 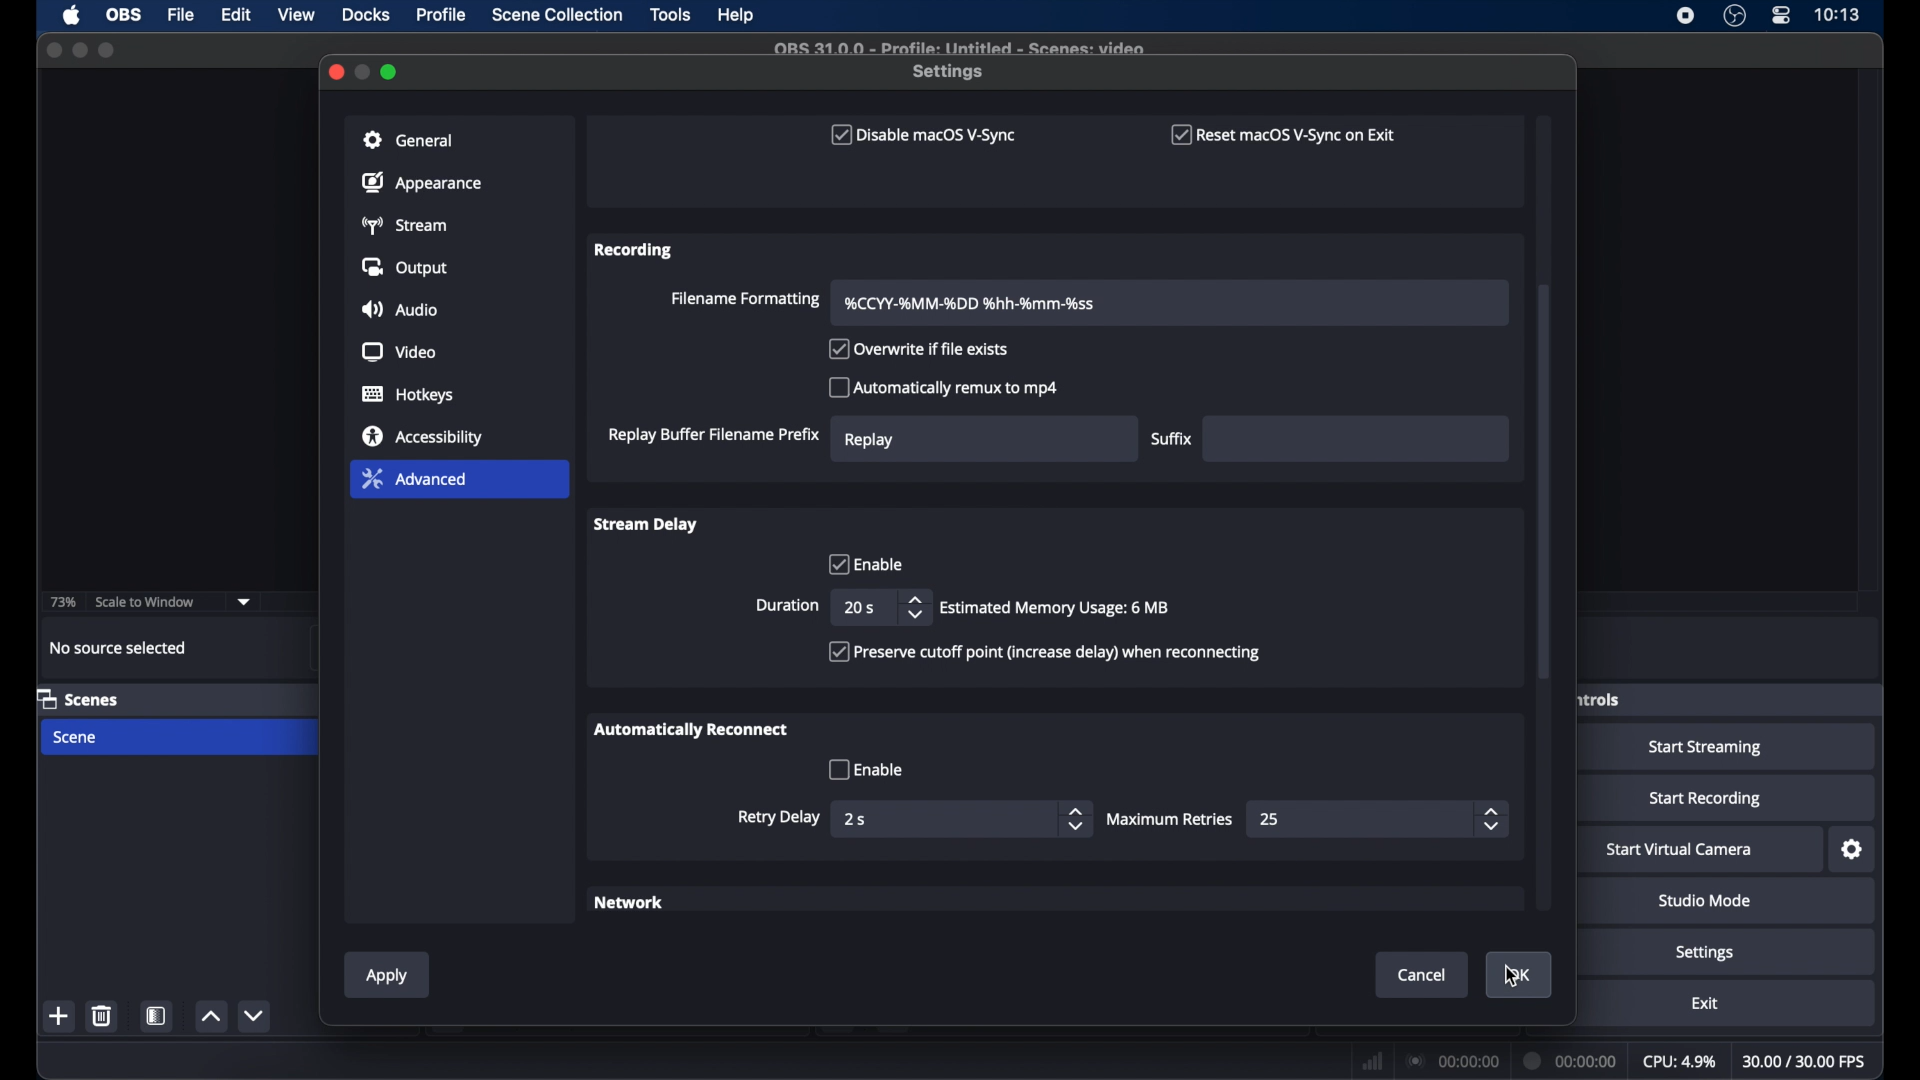 I want to click on 25, so click(x=1271, y=819).